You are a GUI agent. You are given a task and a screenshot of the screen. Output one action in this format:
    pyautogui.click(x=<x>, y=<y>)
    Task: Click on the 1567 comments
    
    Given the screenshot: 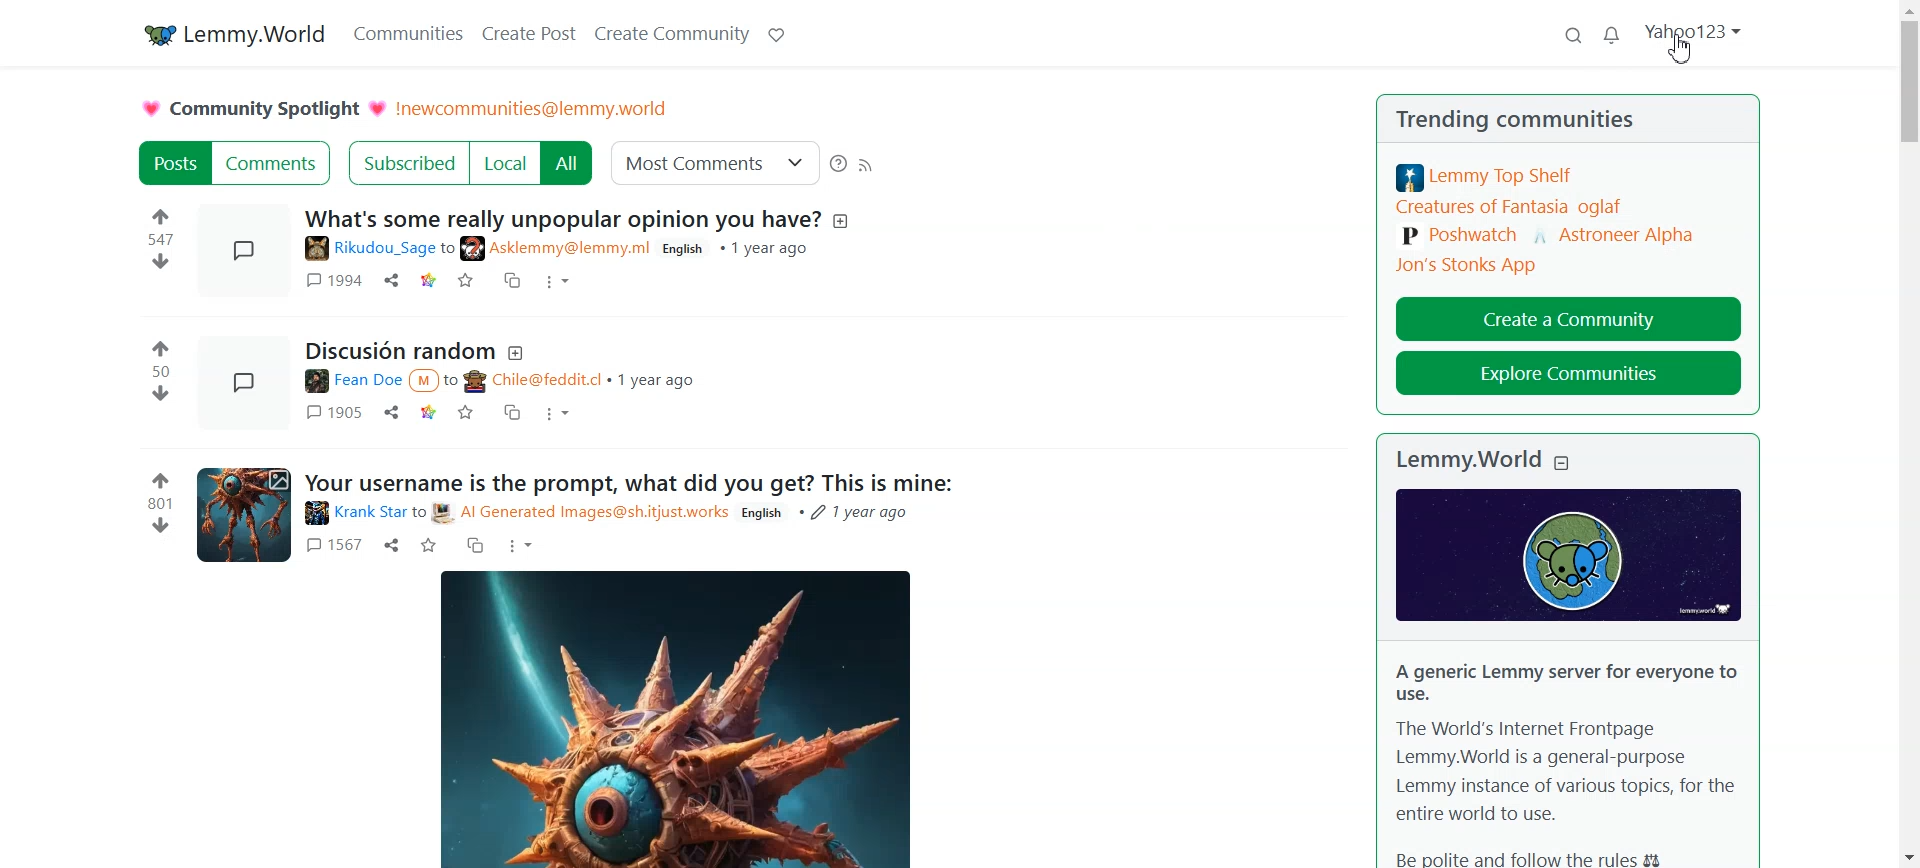 What is the action you would take?
    pyautogui.click(x=334, y=547)
    